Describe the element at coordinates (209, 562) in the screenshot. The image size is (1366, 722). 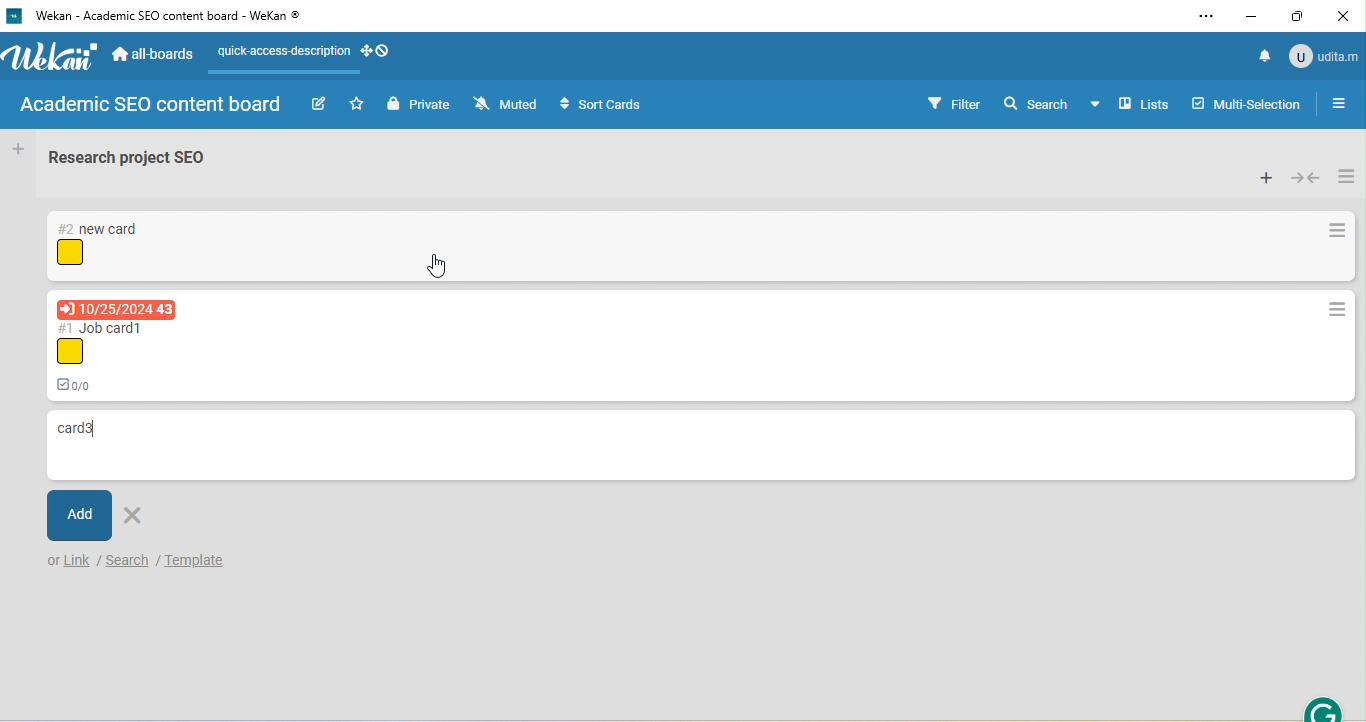
I see `template` at that location.